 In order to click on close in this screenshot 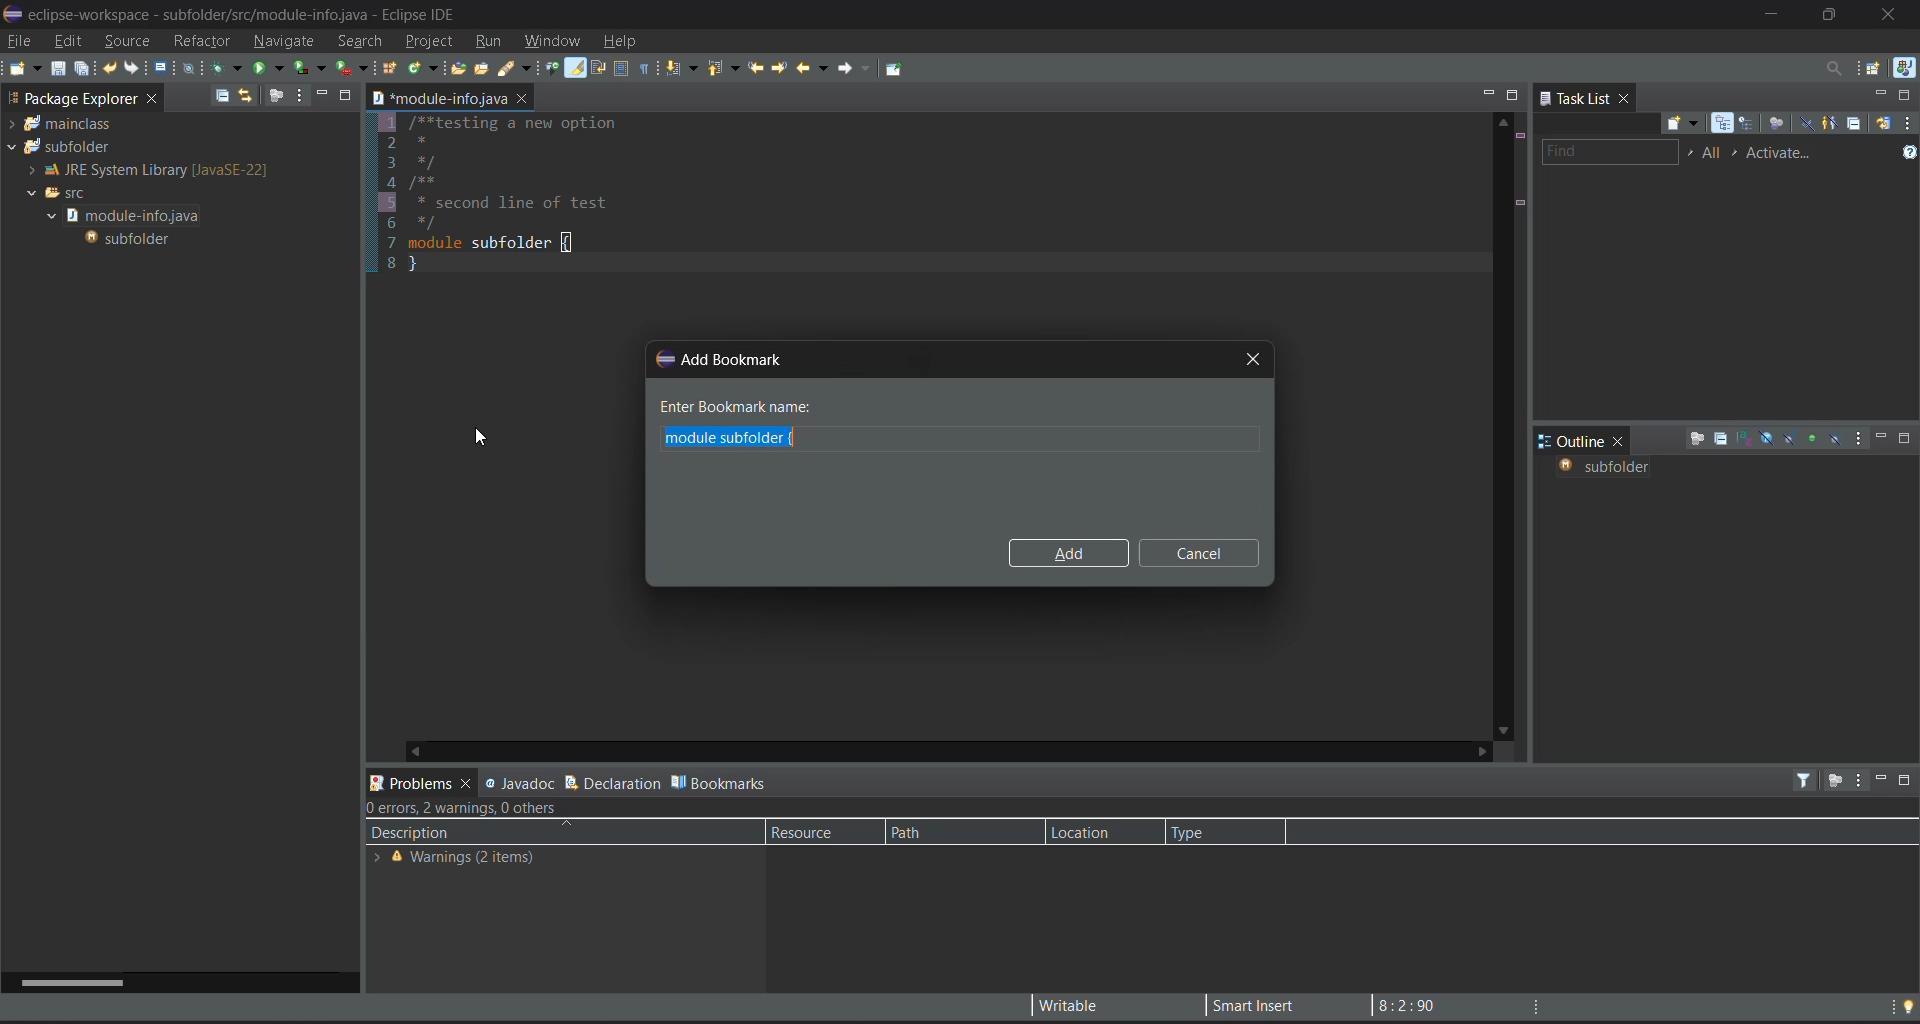, I will do `click(1625, 441)`.